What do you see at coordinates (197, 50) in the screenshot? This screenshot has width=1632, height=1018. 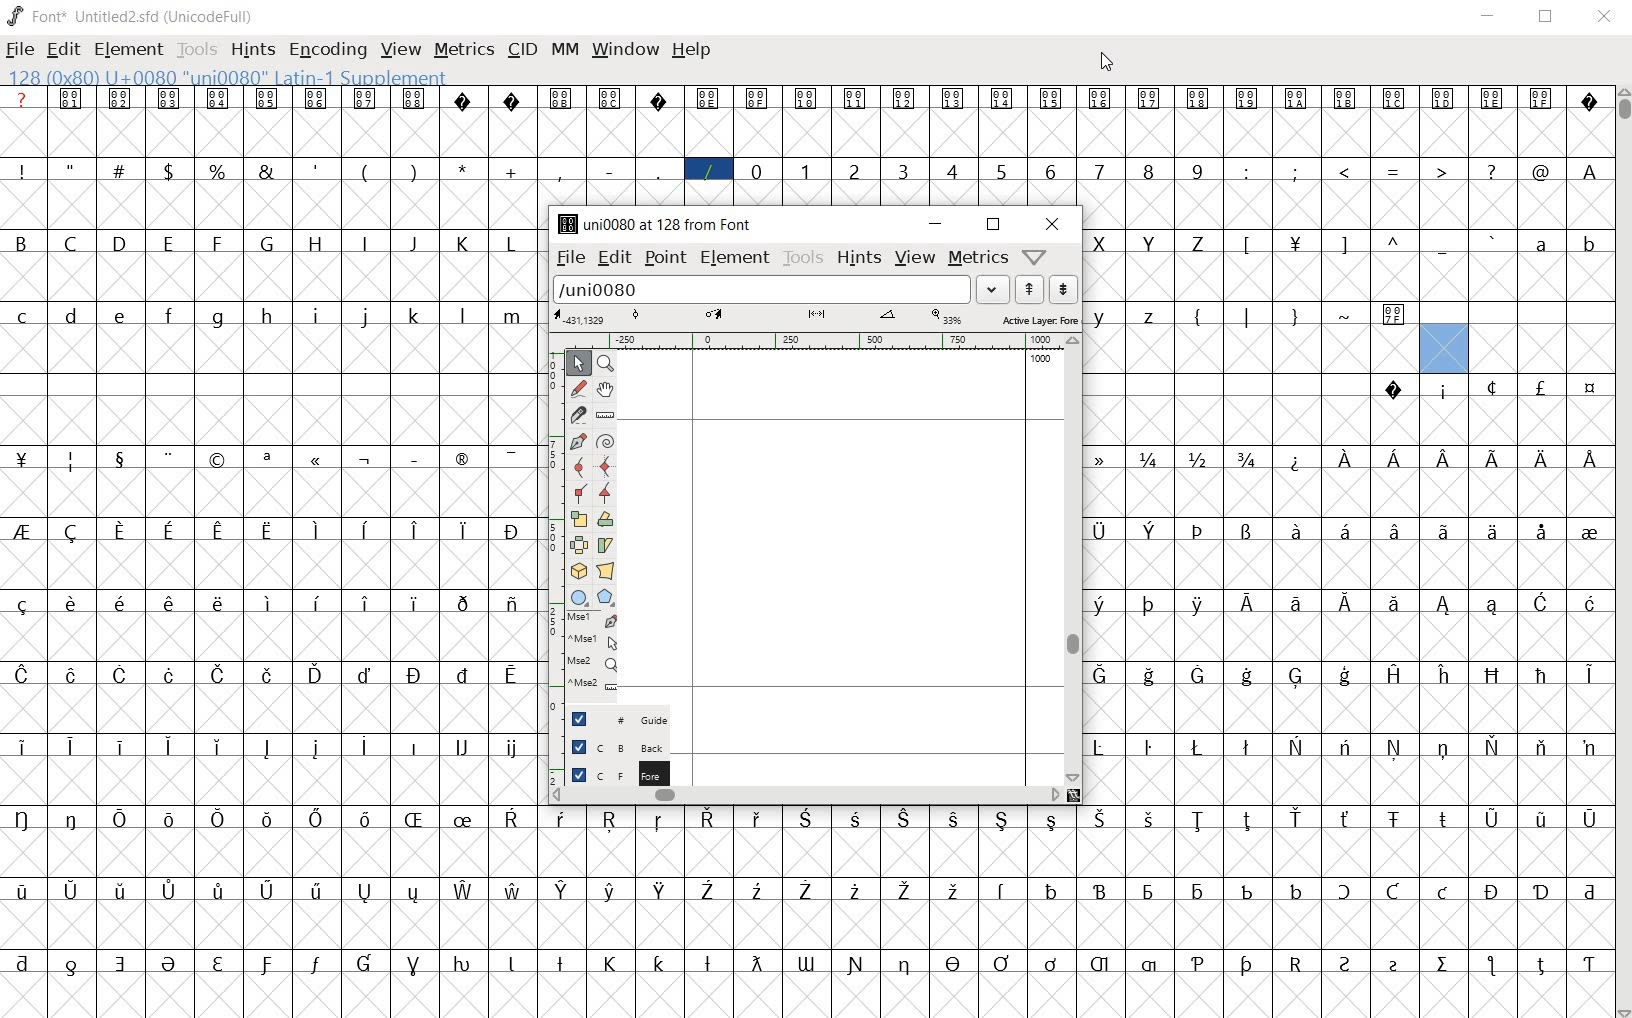 I see `TOOLS` at bounding box center [197, 50].